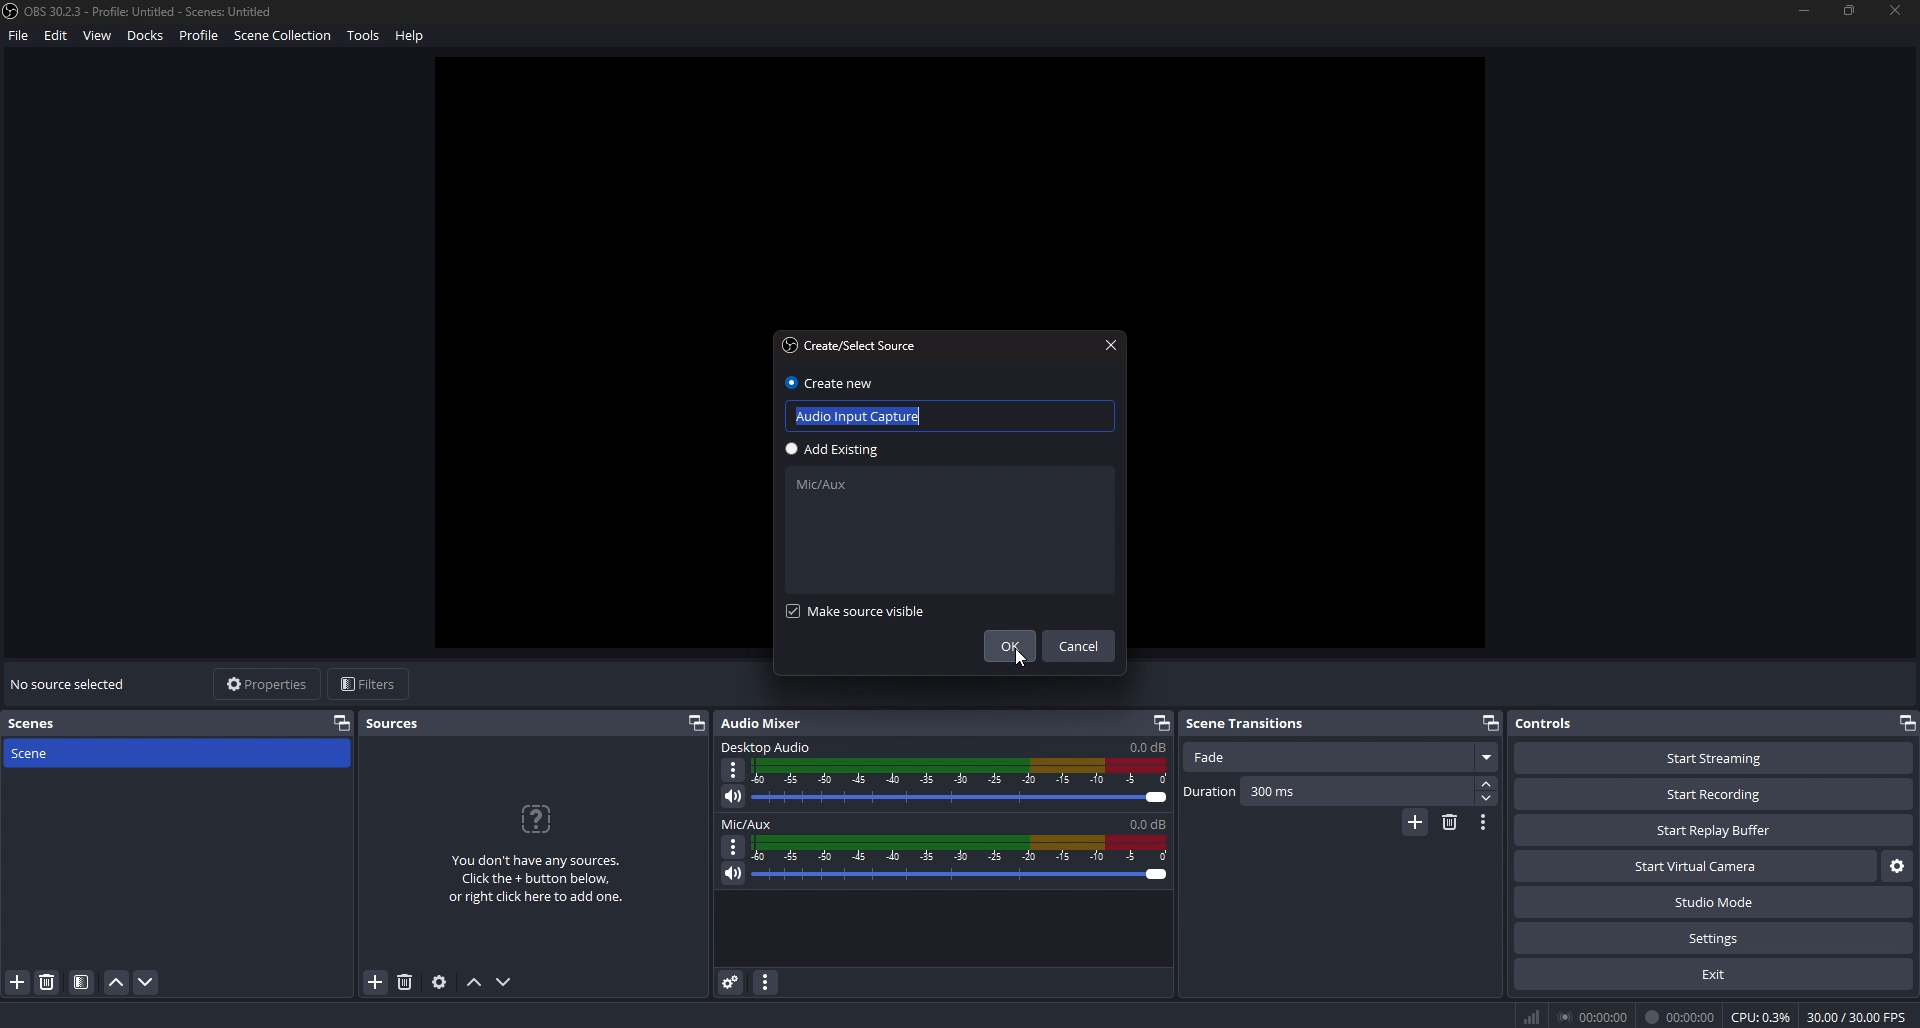 This screenshot has height=1028, width=1920. What do you see at coordinates (371, 684) in the screenshot?
I see `filters` at bounding box center [371, 684].